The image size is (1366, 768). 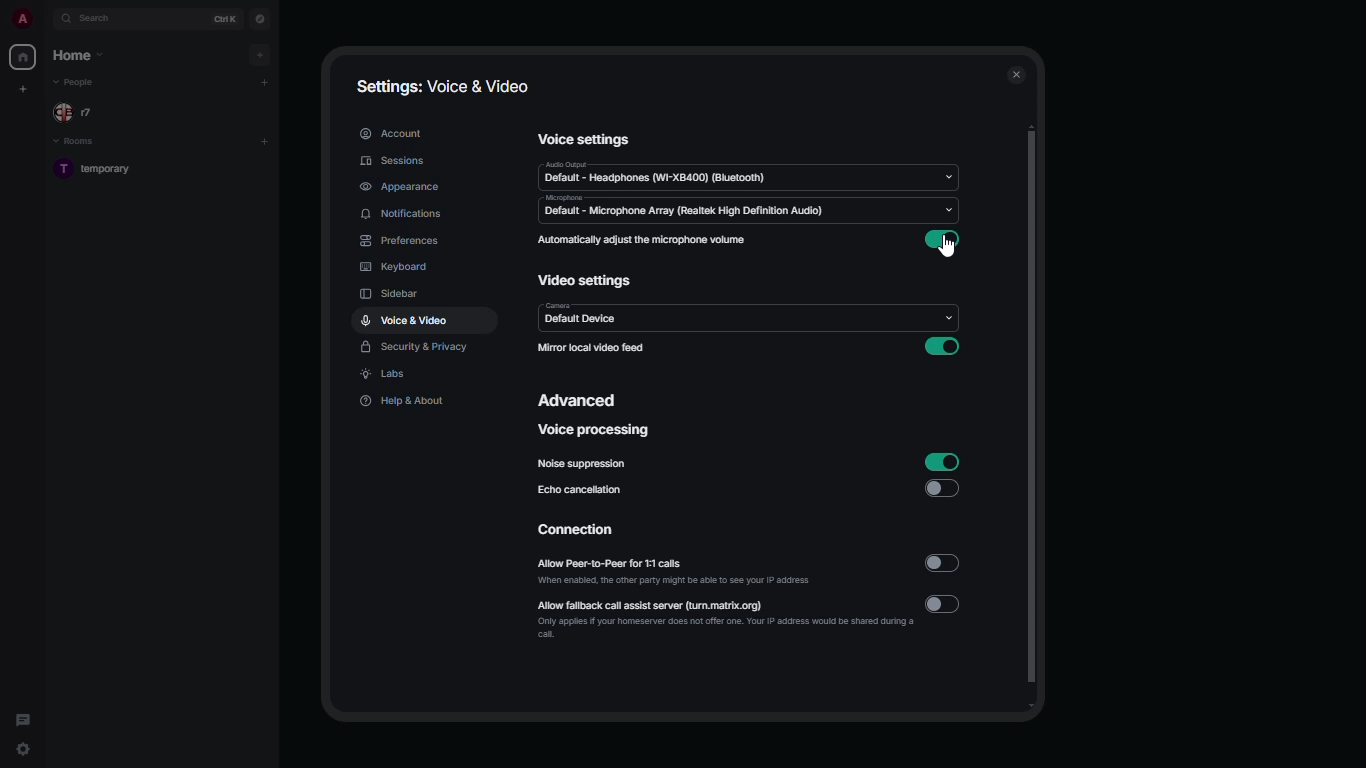 I want to click on add, so click(x=267, y=141).